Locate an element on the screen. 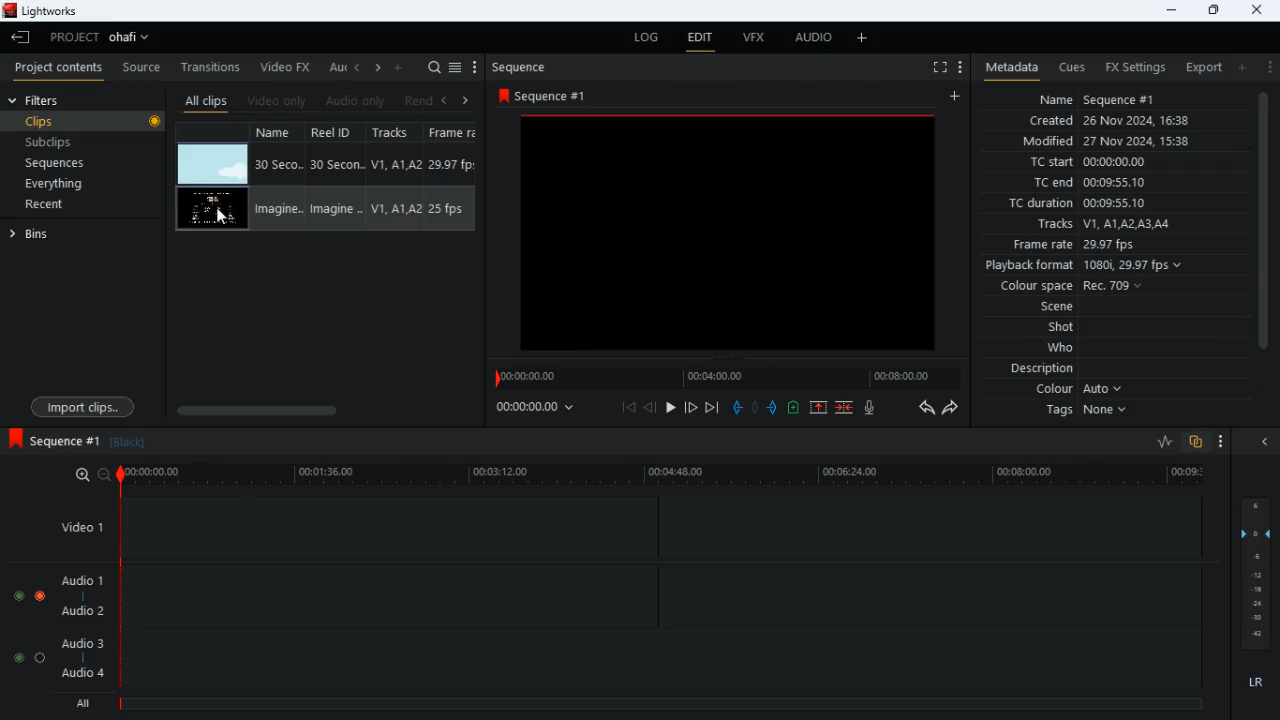 This screenshot has width=1280, height=720. timeline tracks is located at coordinates (661, 655).